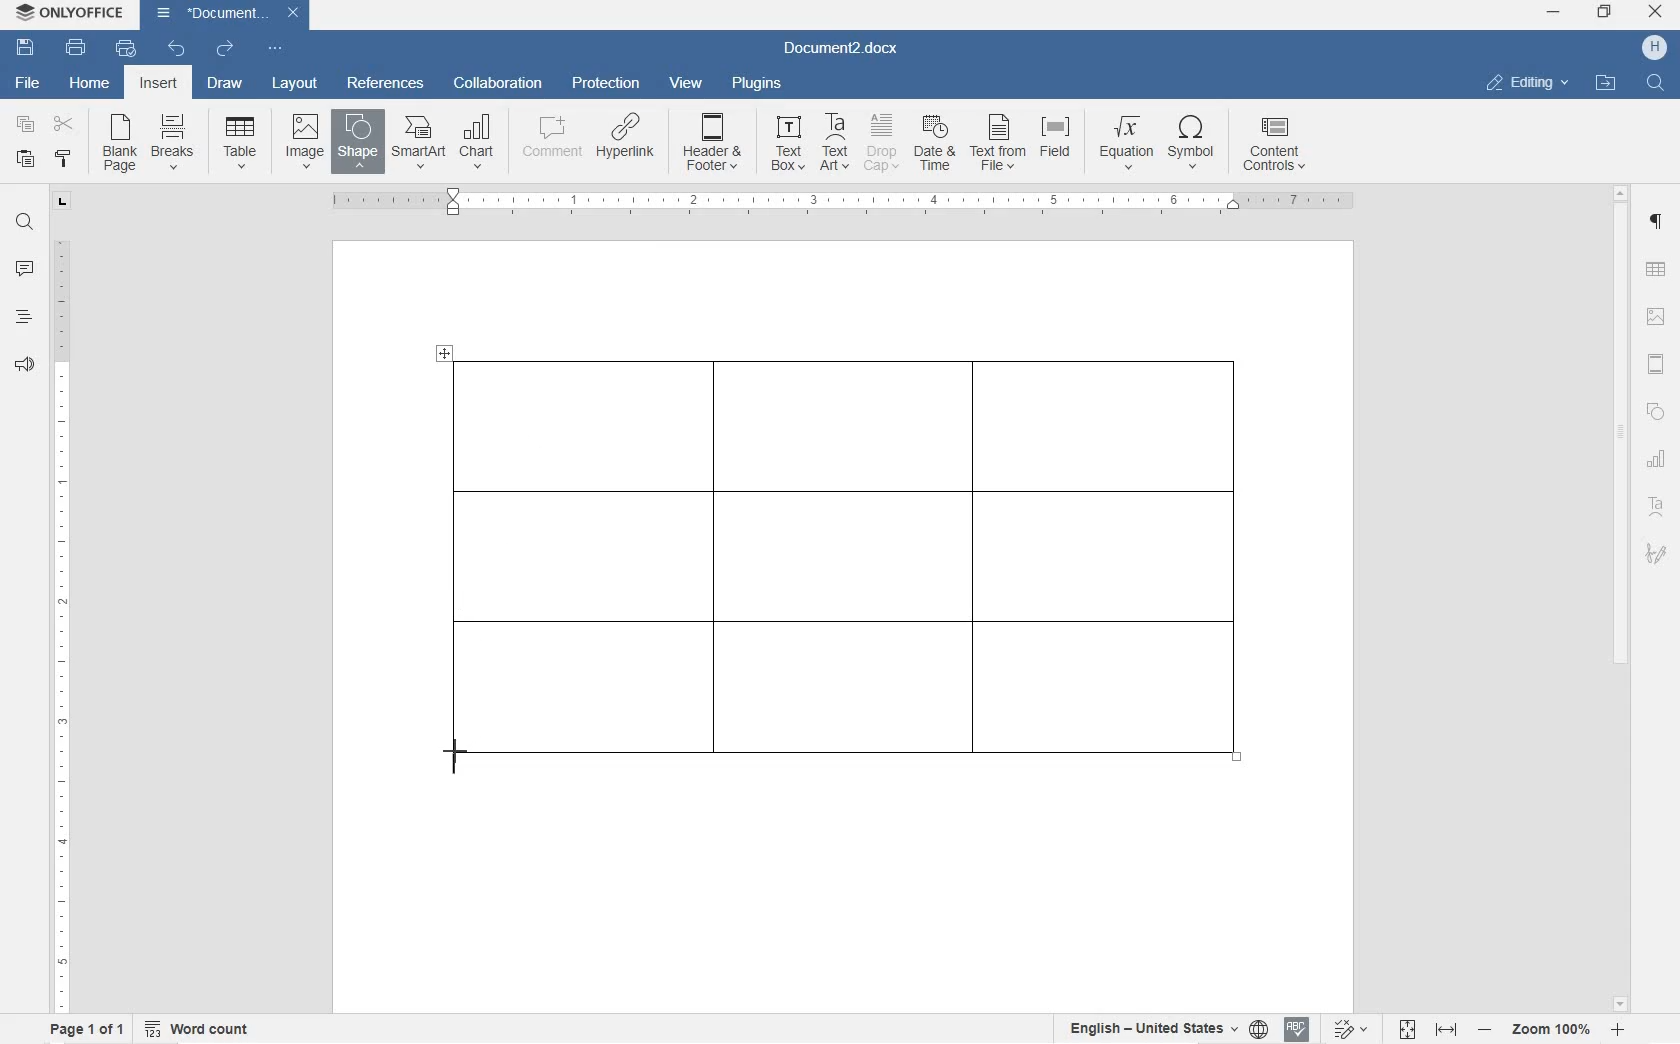 This screenshot has height=1044, width=1680. Describe the element at coordinates (26, 48) in the screenshot. I see `save` at that location.